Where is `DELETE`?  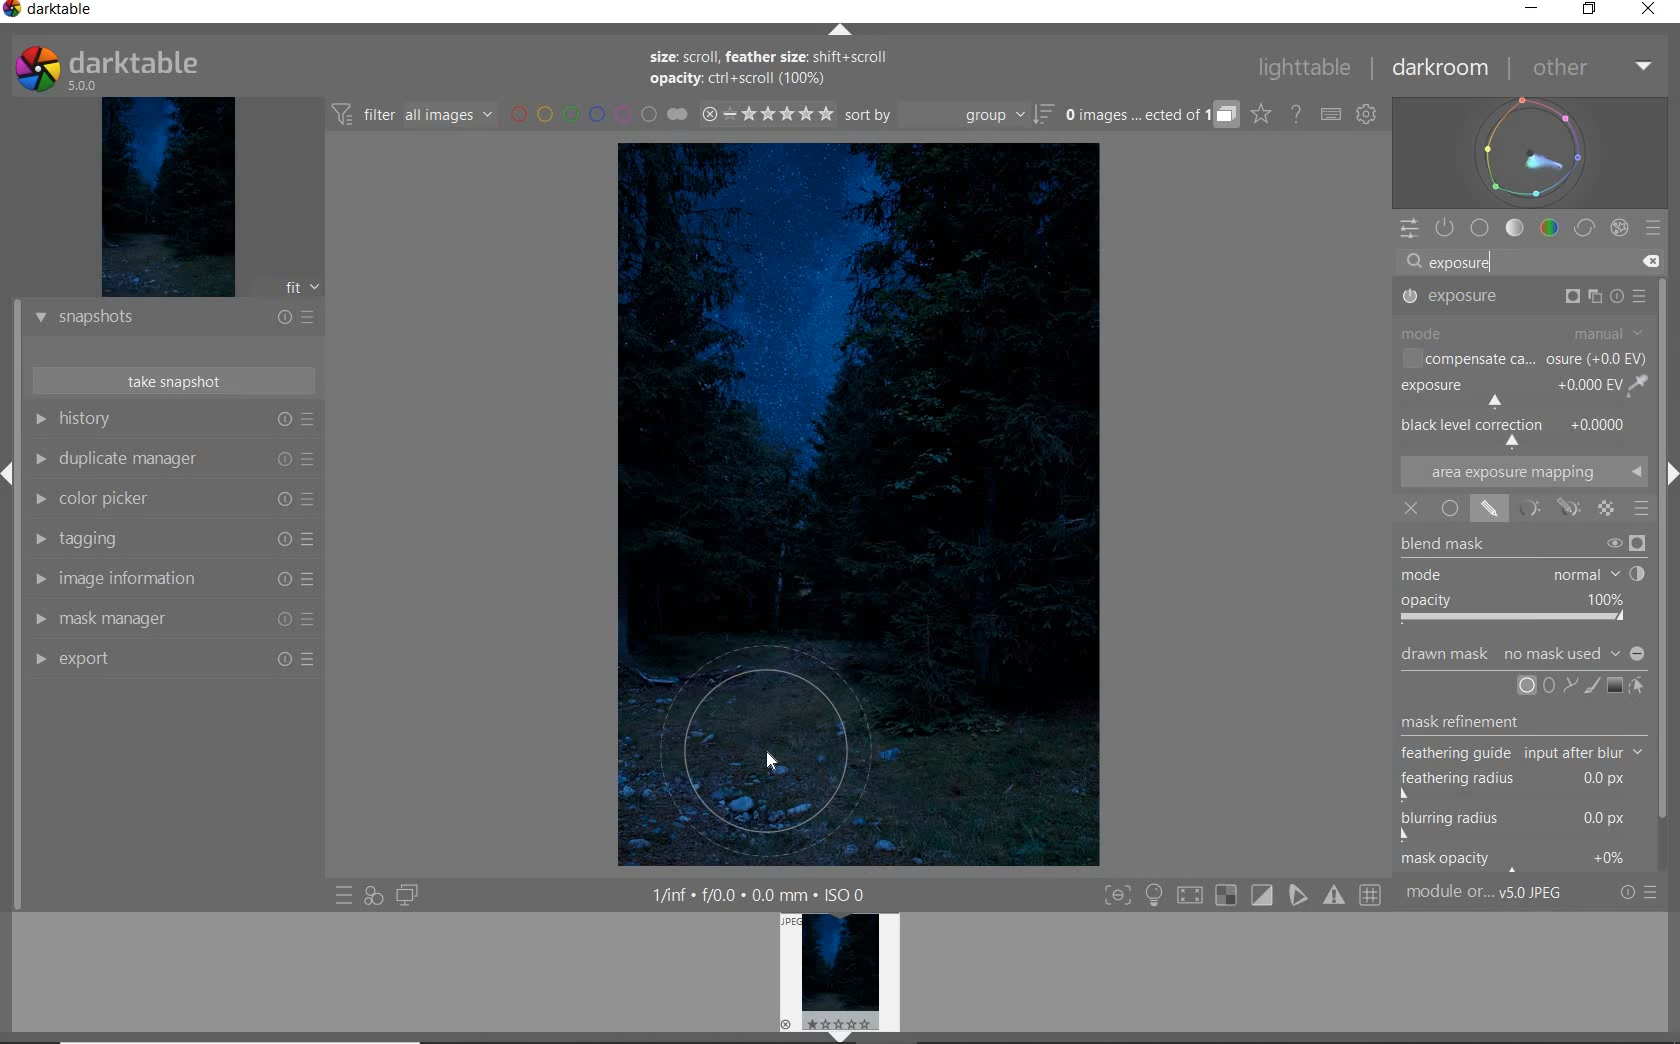
DELETE is located at coordinates (1651, 262).